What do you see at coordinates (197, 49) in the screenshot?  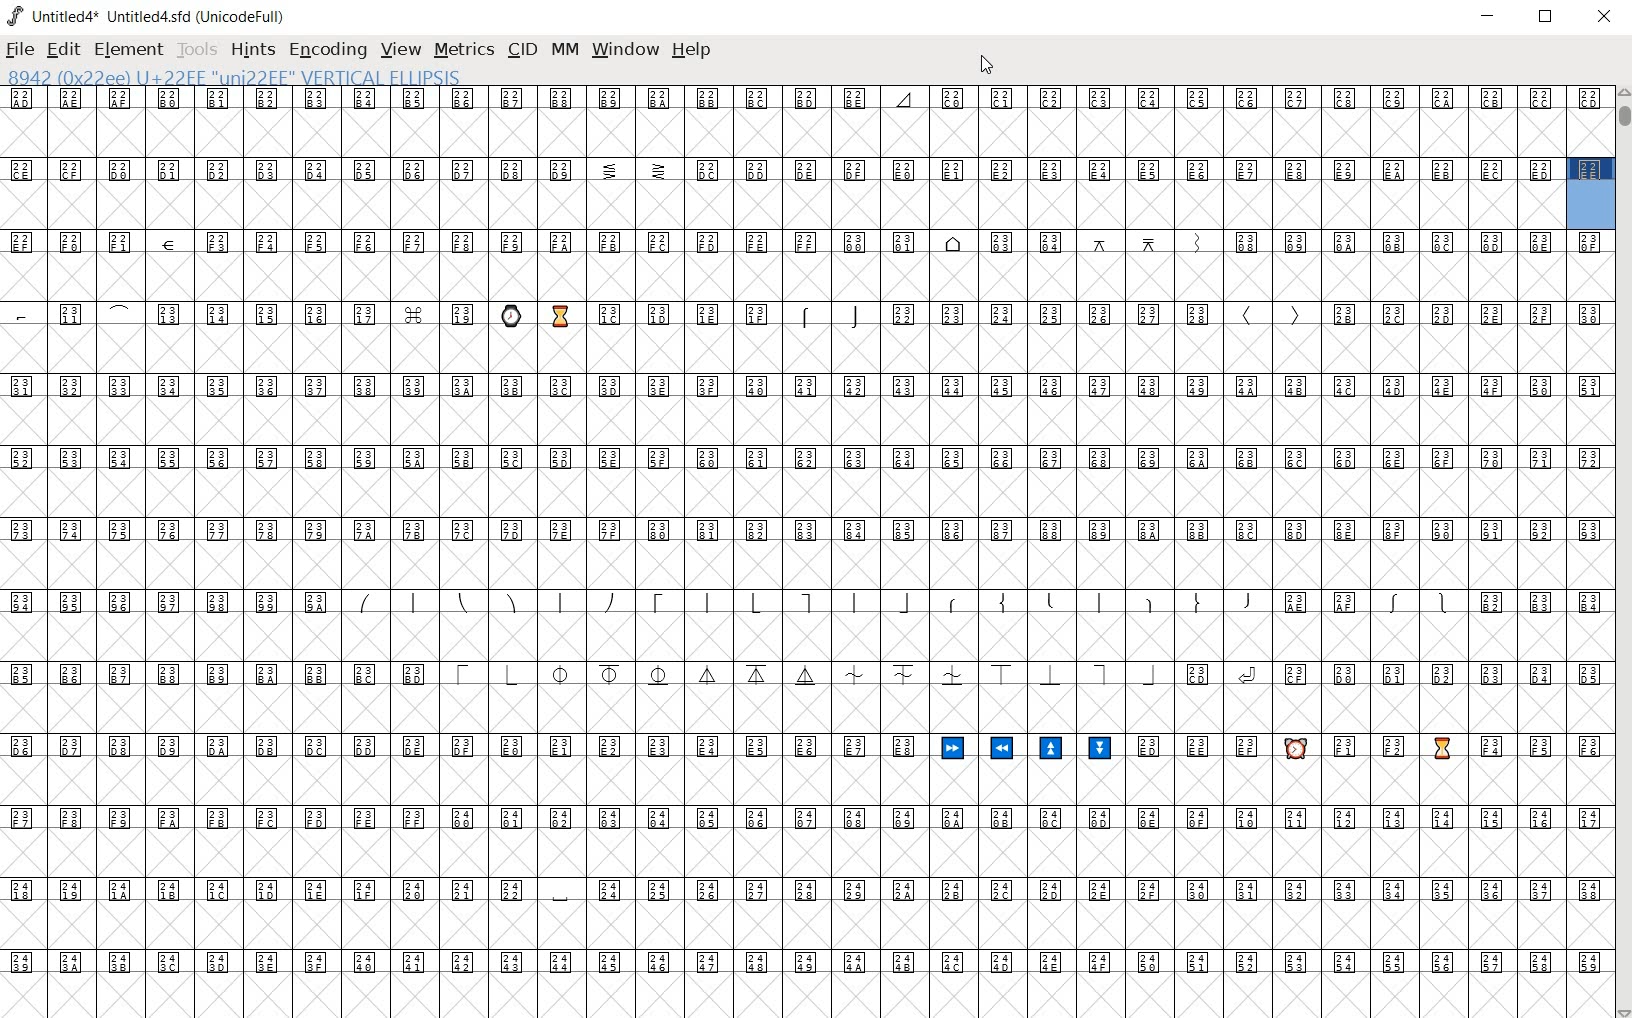 I see `TOOLS` at bounding box center [197, 49].